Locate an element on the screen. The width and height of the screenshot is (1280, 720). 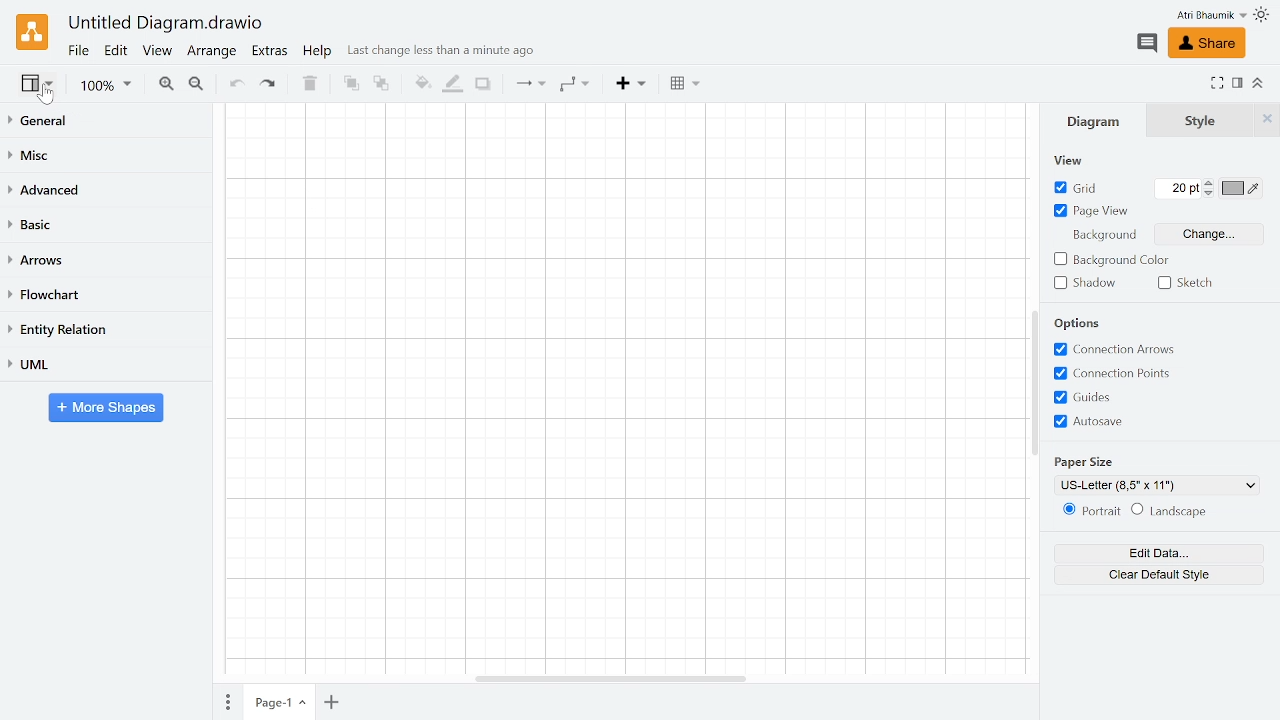
Diagram is located at coordinates (1101, 121).